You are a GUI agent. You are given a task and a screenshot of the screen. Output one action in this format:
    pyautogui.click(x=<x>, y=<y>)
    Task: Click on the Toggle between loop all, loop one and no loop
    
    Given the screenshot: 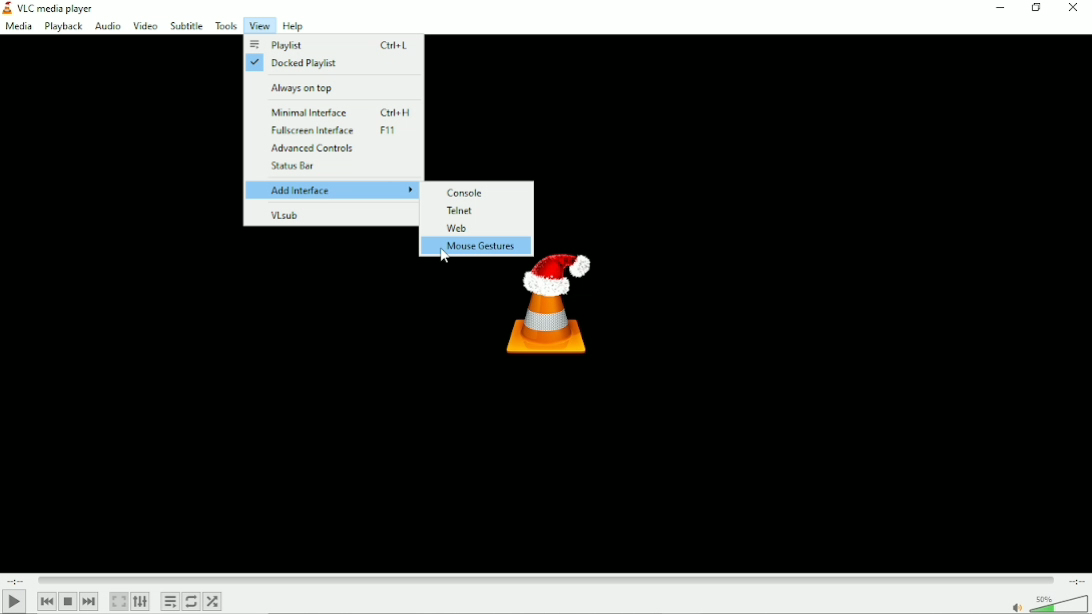 What is the action you would take?
    pyautogui.click(x=190, y=602)
    